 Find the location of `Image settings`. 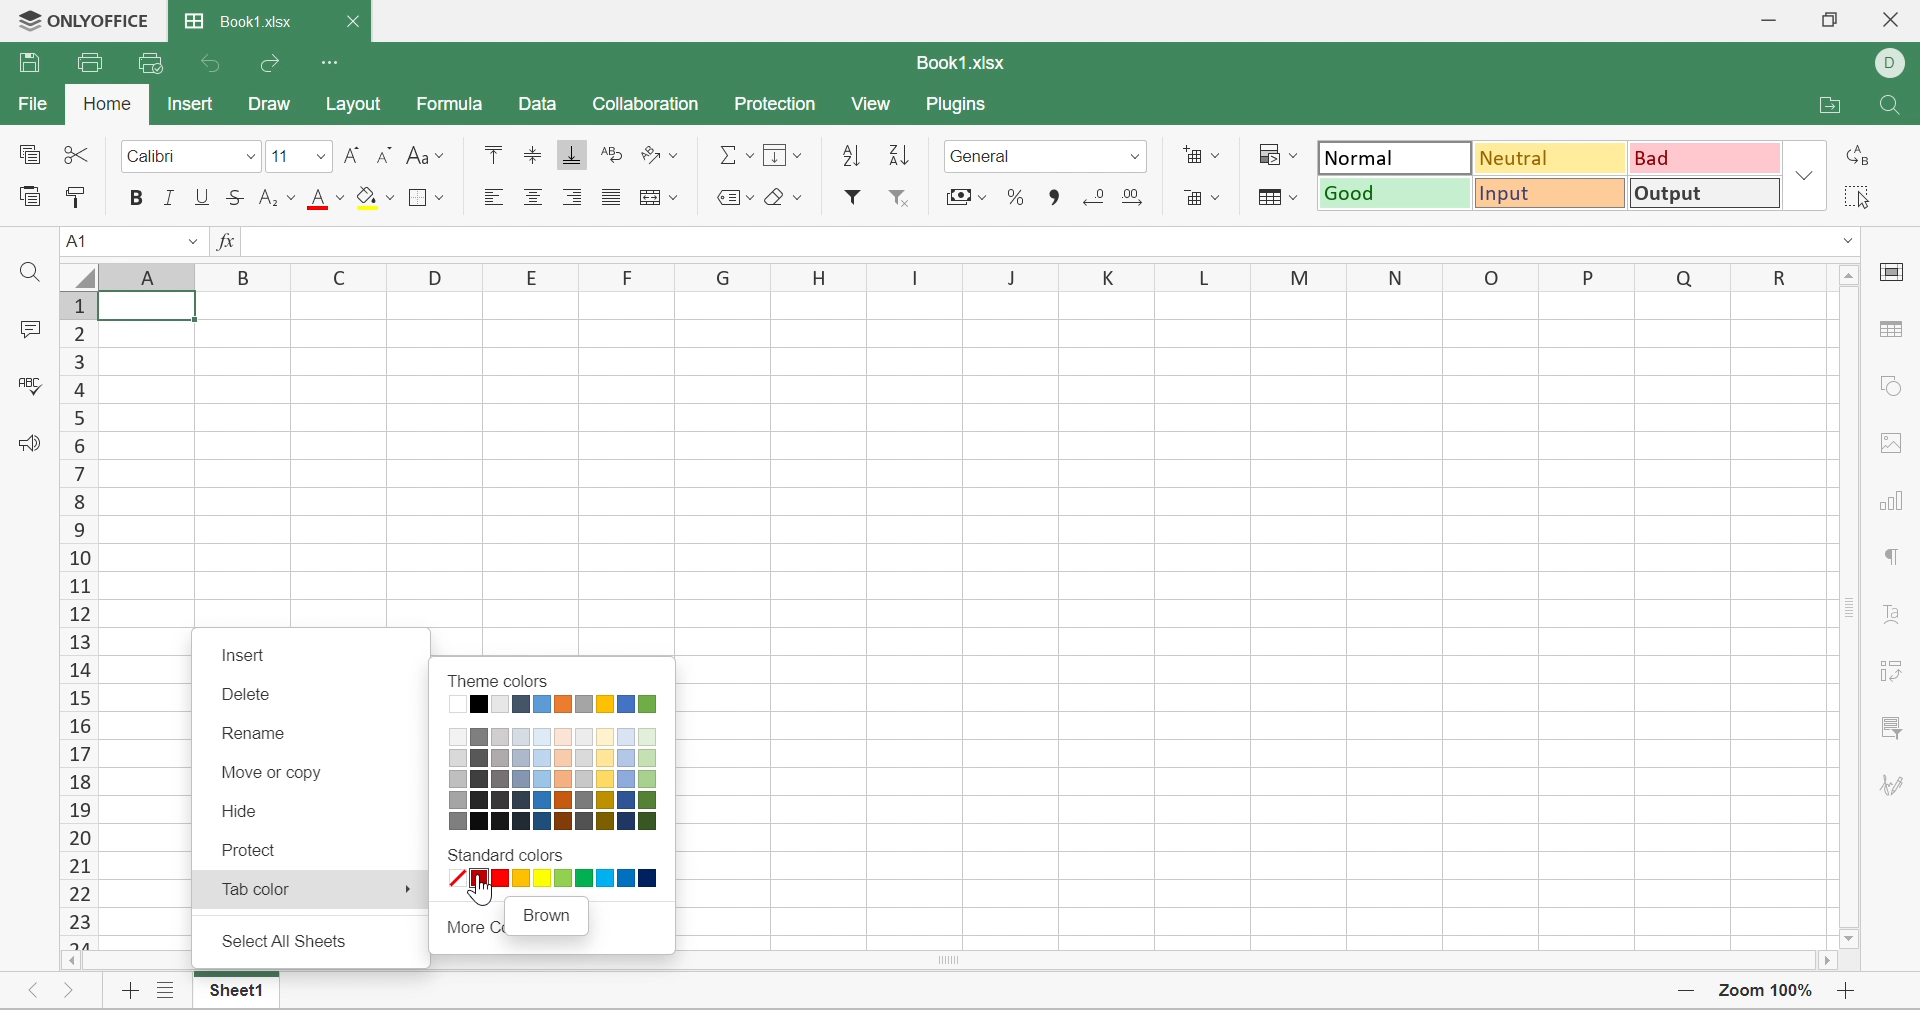

Image settings is located at coordinates (1891, 442).